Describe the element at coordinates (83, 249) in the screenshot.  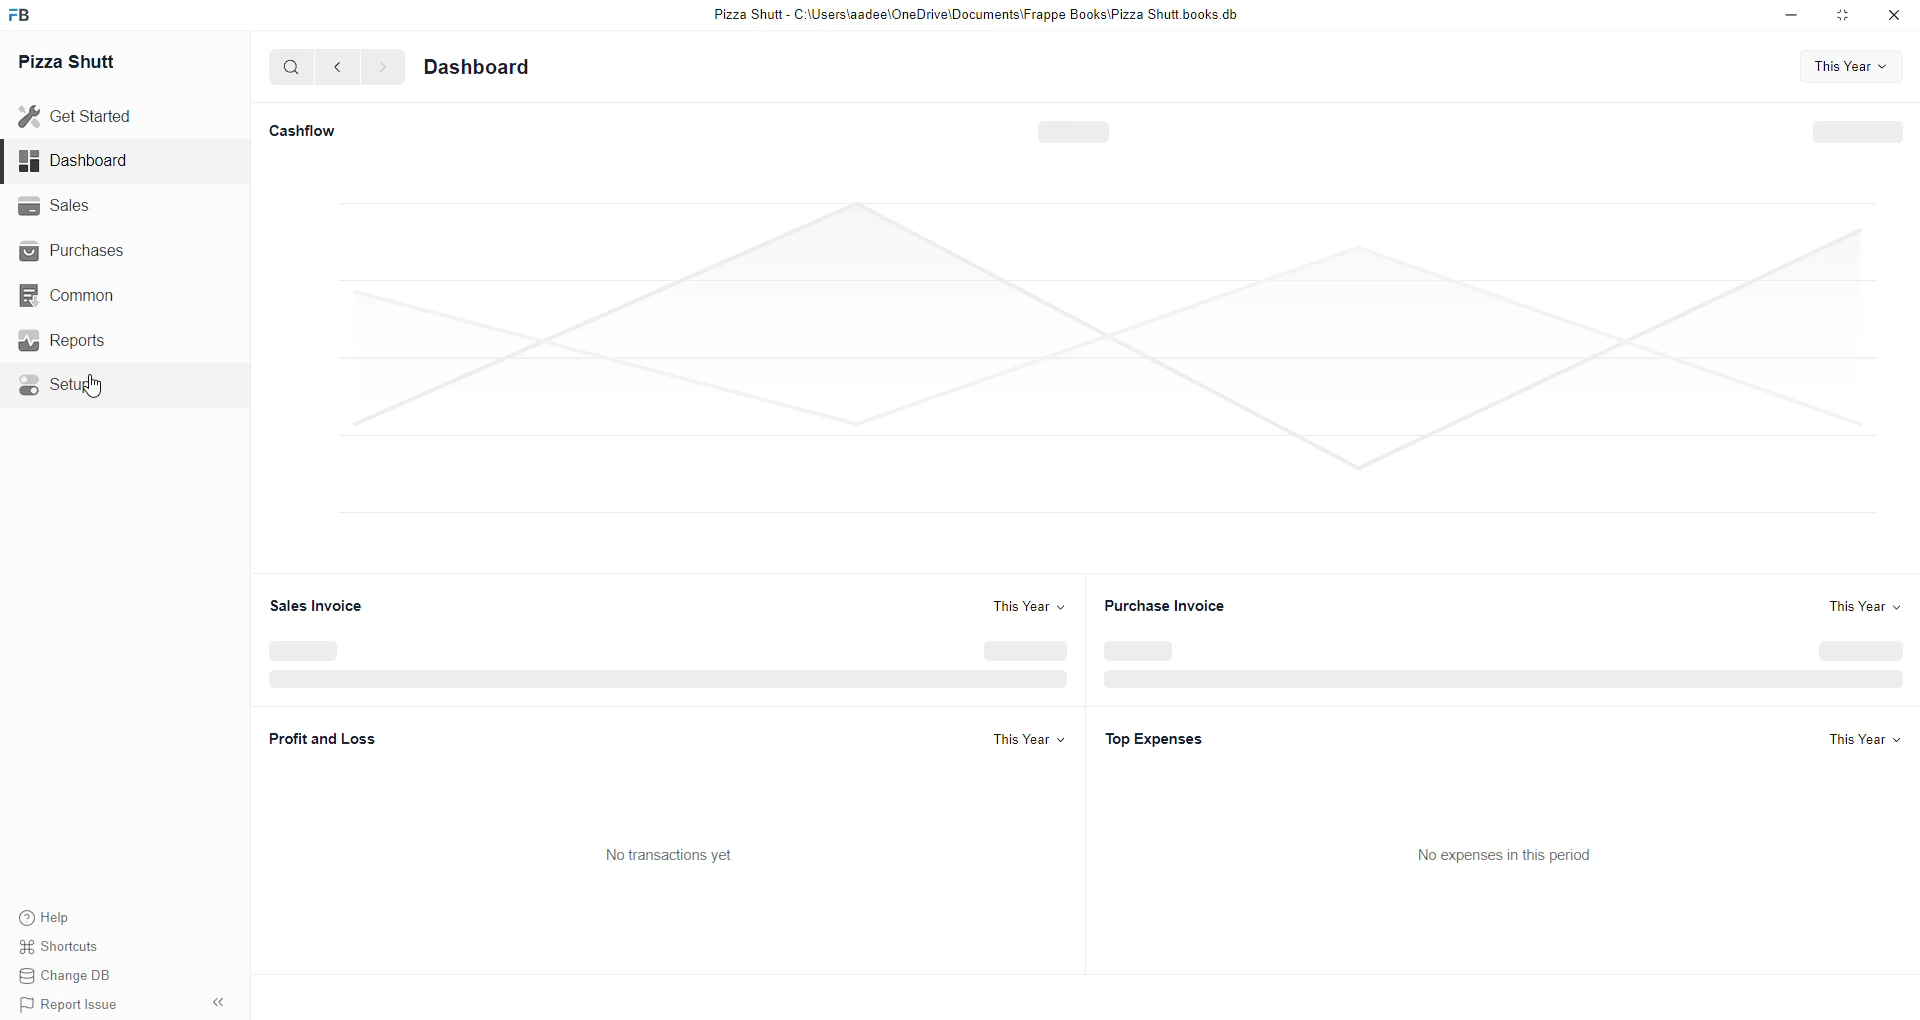
I see `Purchases ` at that location.